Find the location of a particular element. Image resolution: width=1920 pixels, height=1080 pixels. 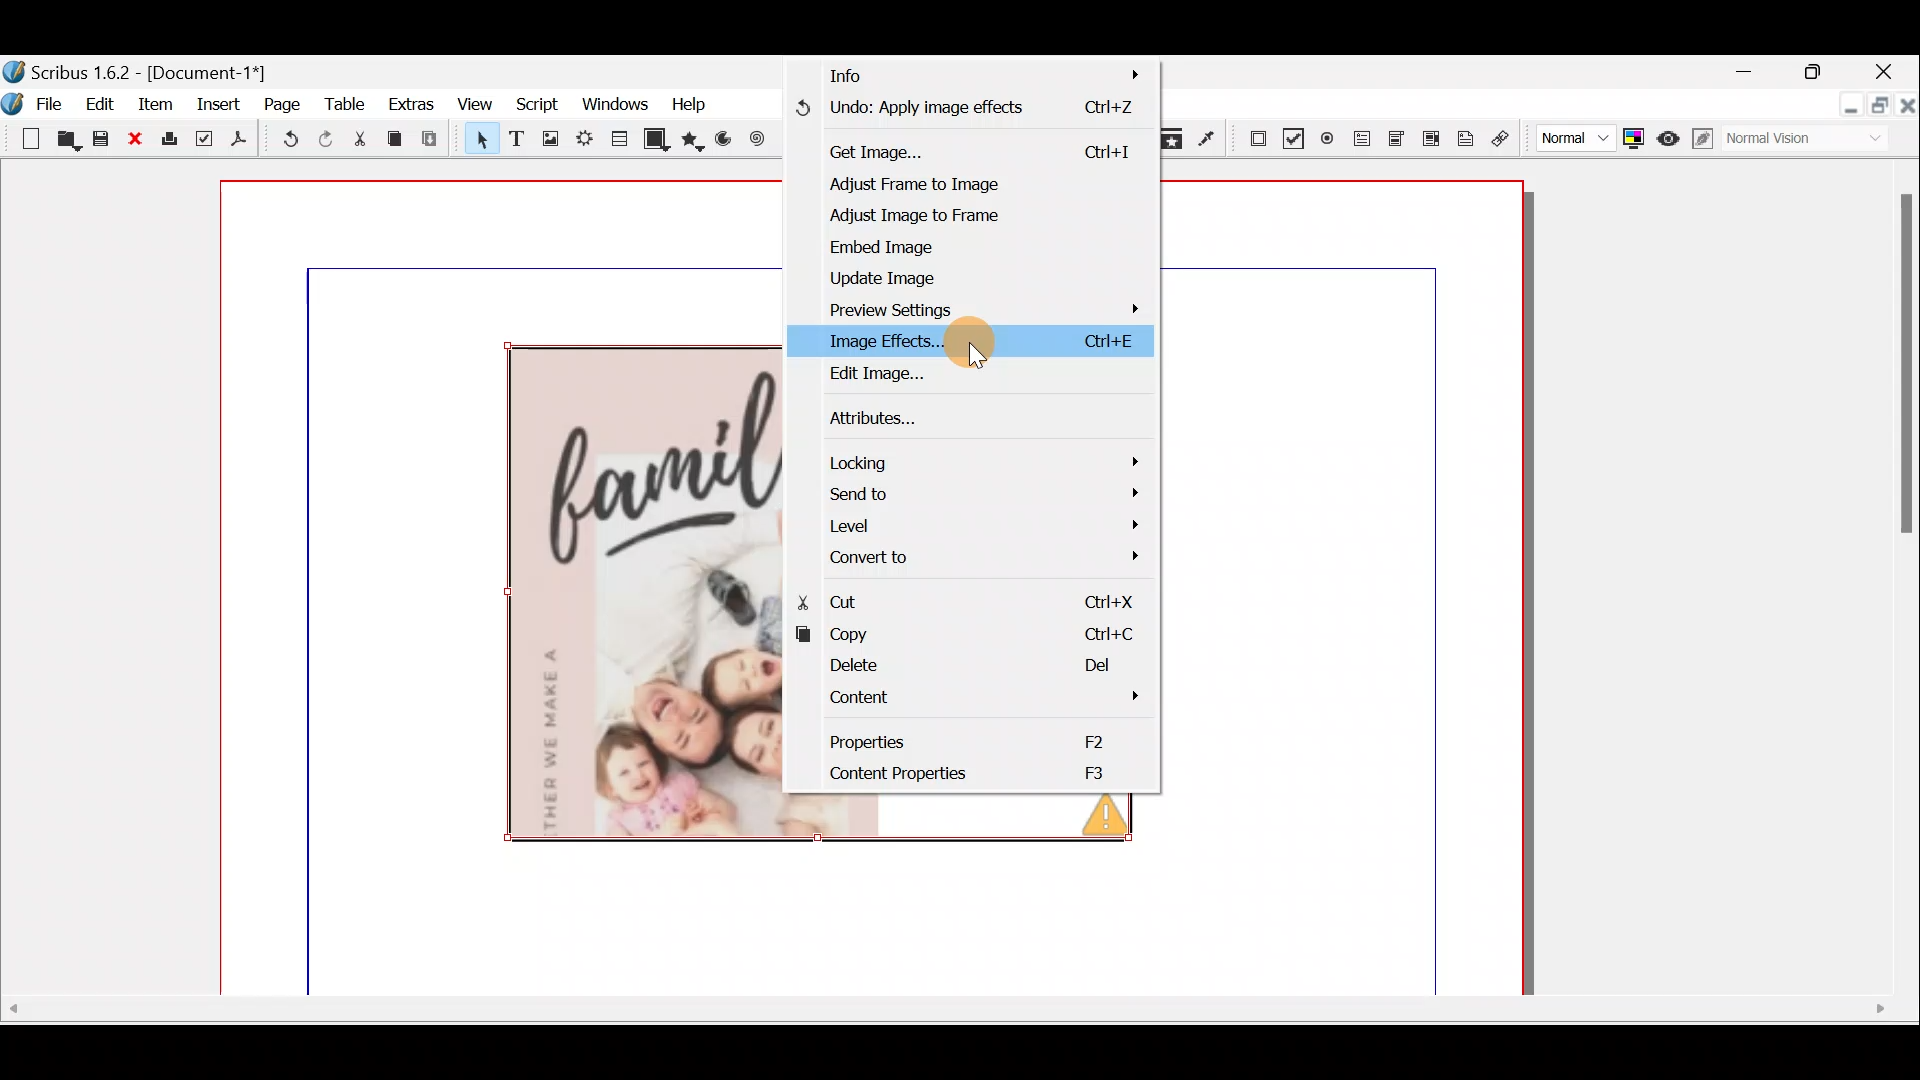

Scroll bar is located at coordinates (1894, 576).